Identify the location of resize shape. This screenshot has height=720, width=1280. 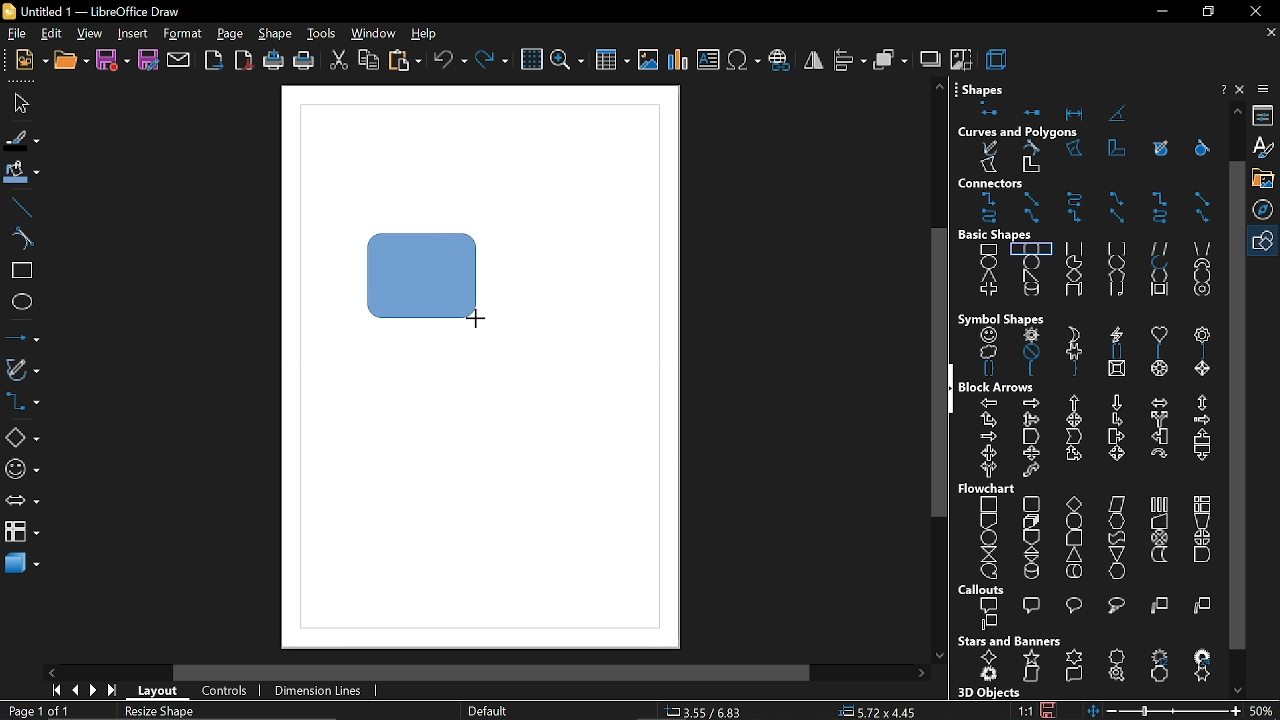
(162, 713).